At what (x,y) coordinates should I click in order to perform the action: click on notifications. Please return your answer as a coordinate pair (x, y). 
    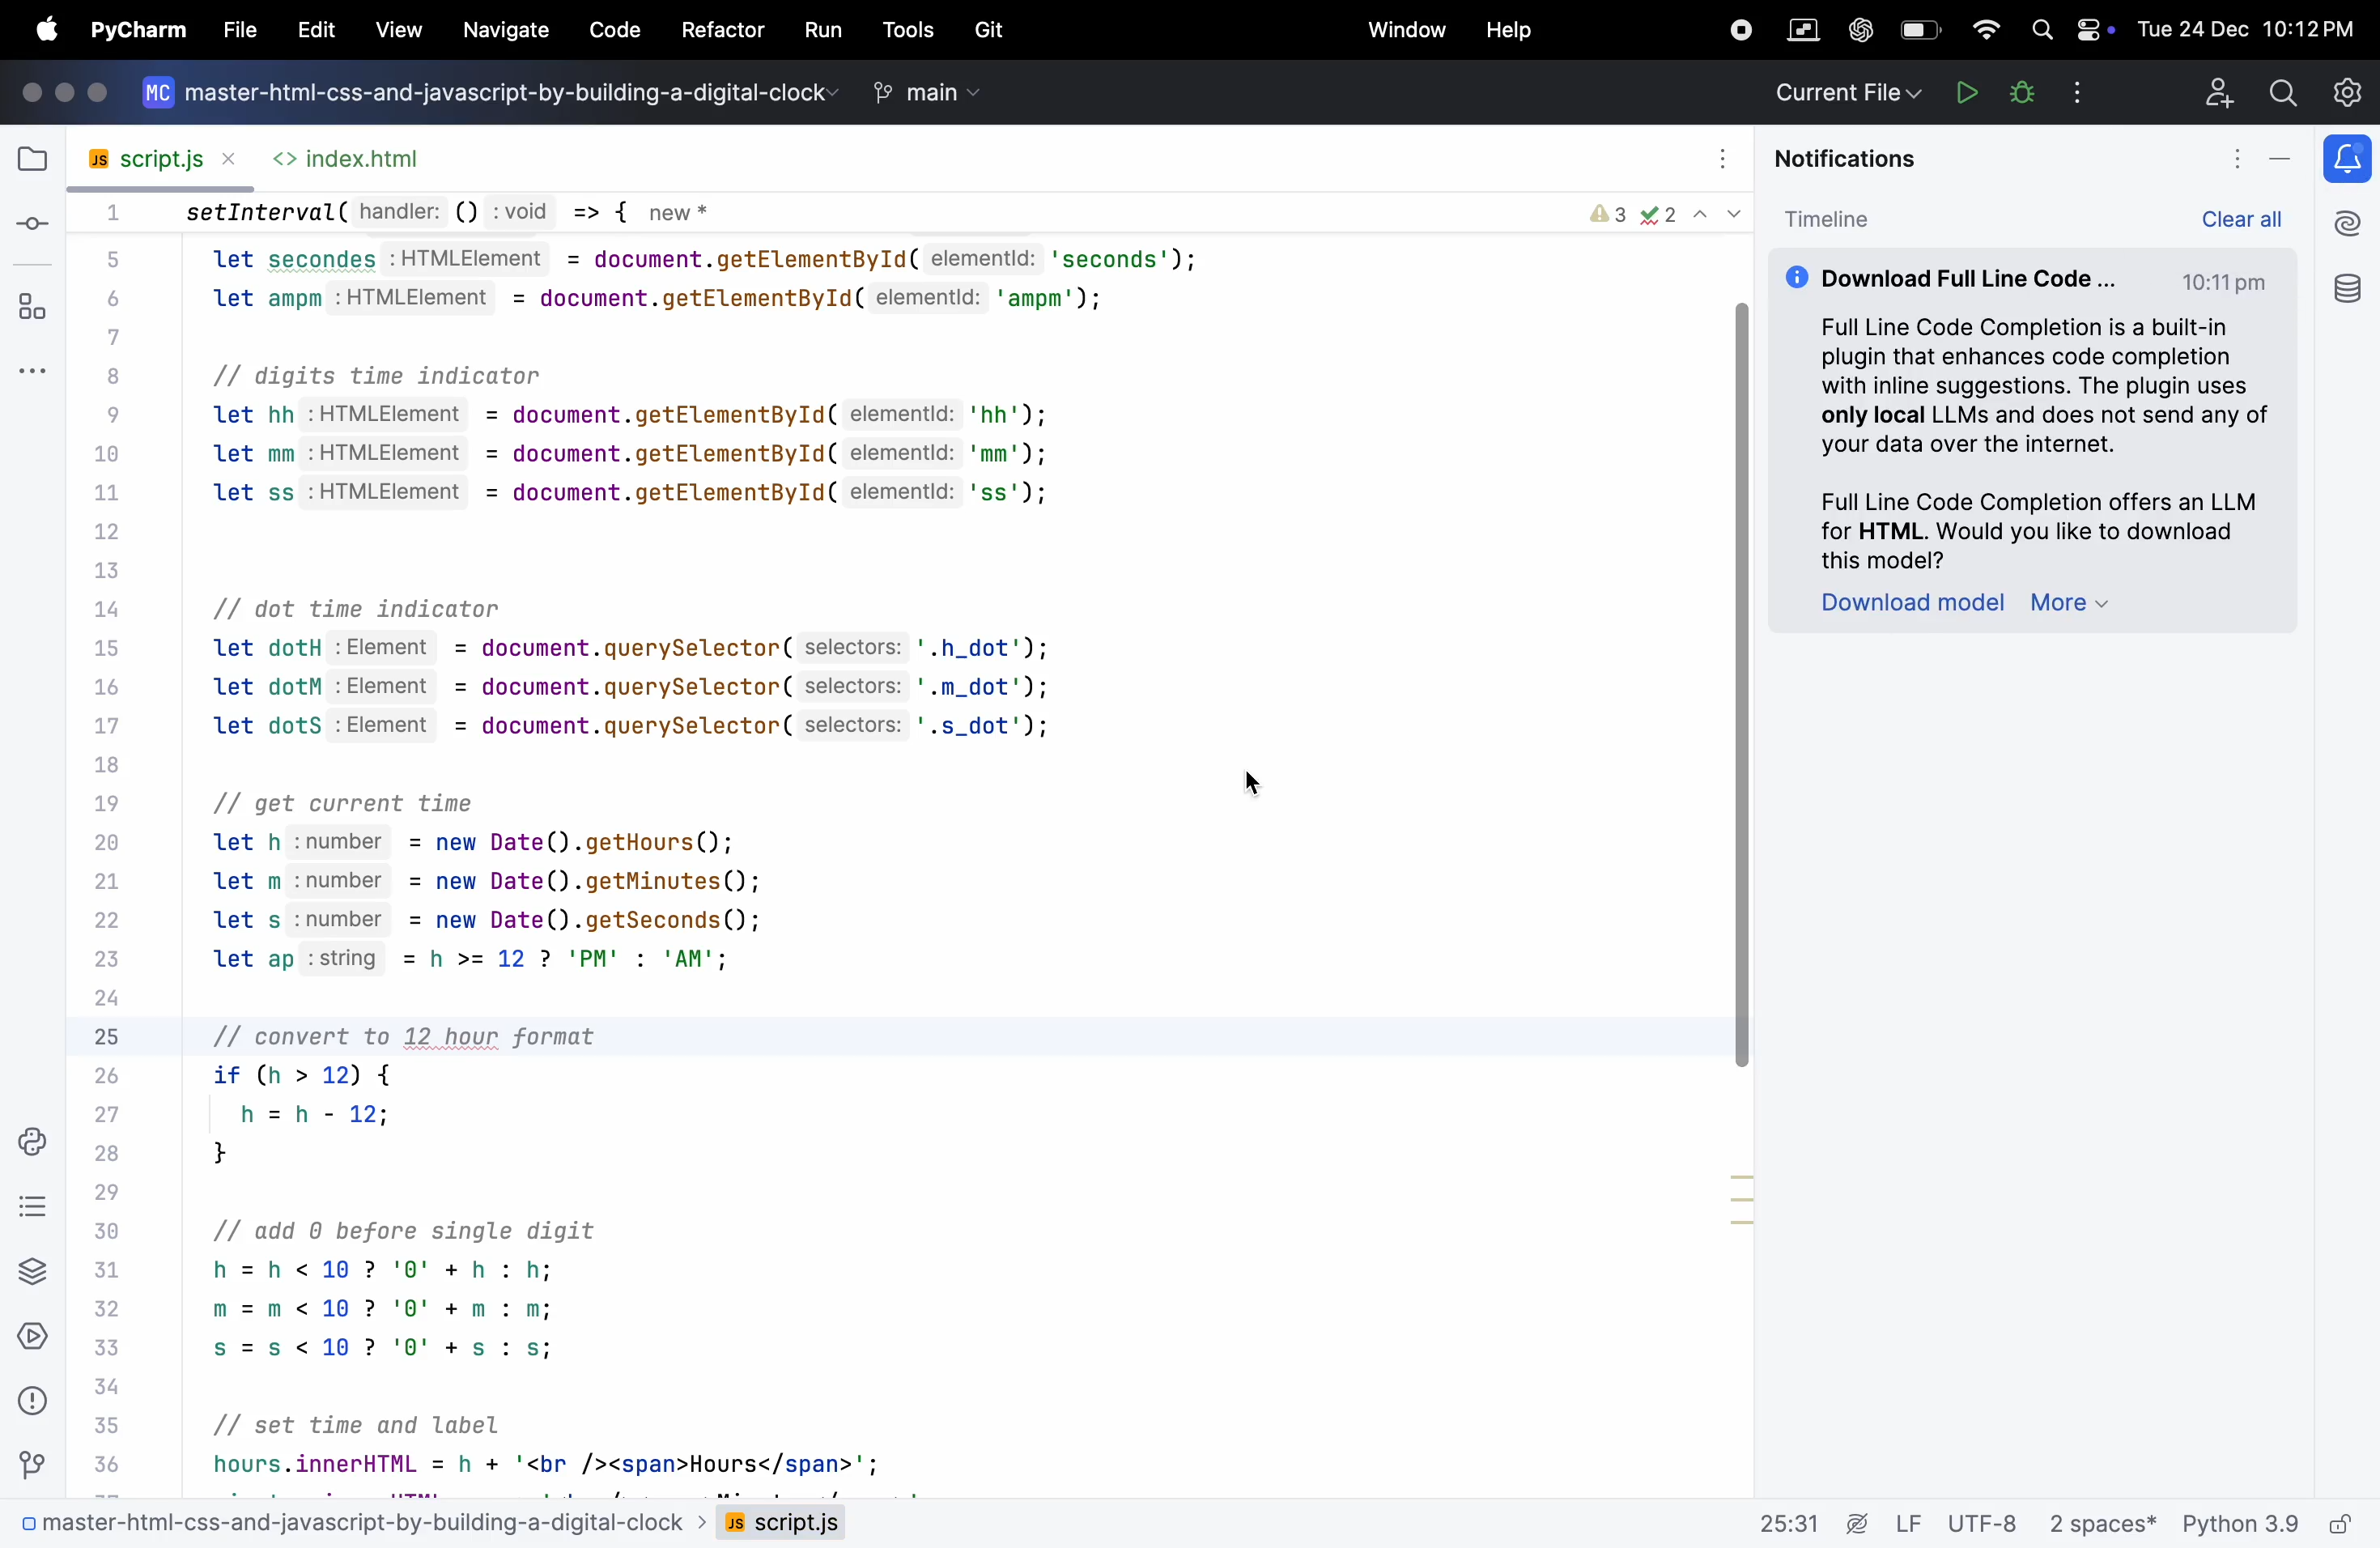
    Looking at the image, I should click on (2351, 157).